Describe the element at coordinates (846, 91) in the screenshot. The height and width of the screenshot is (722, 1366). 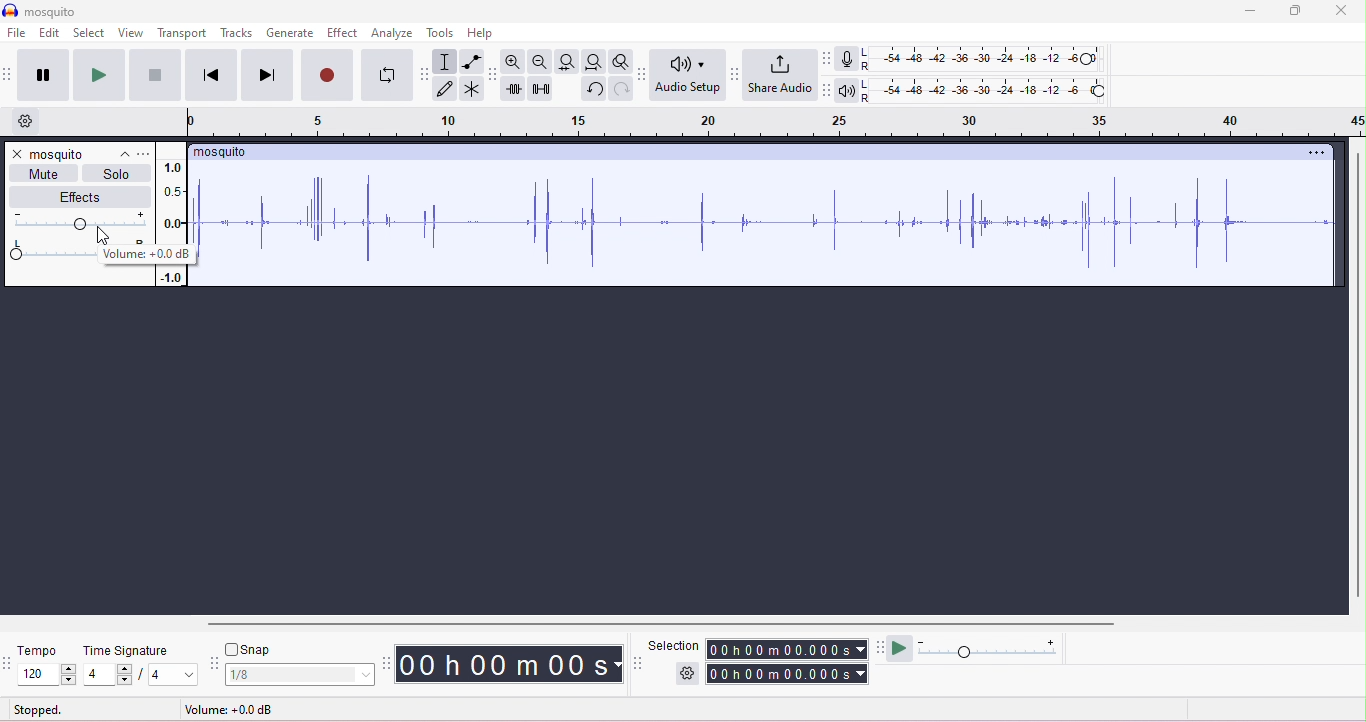
I see `Playback meter` at that location.